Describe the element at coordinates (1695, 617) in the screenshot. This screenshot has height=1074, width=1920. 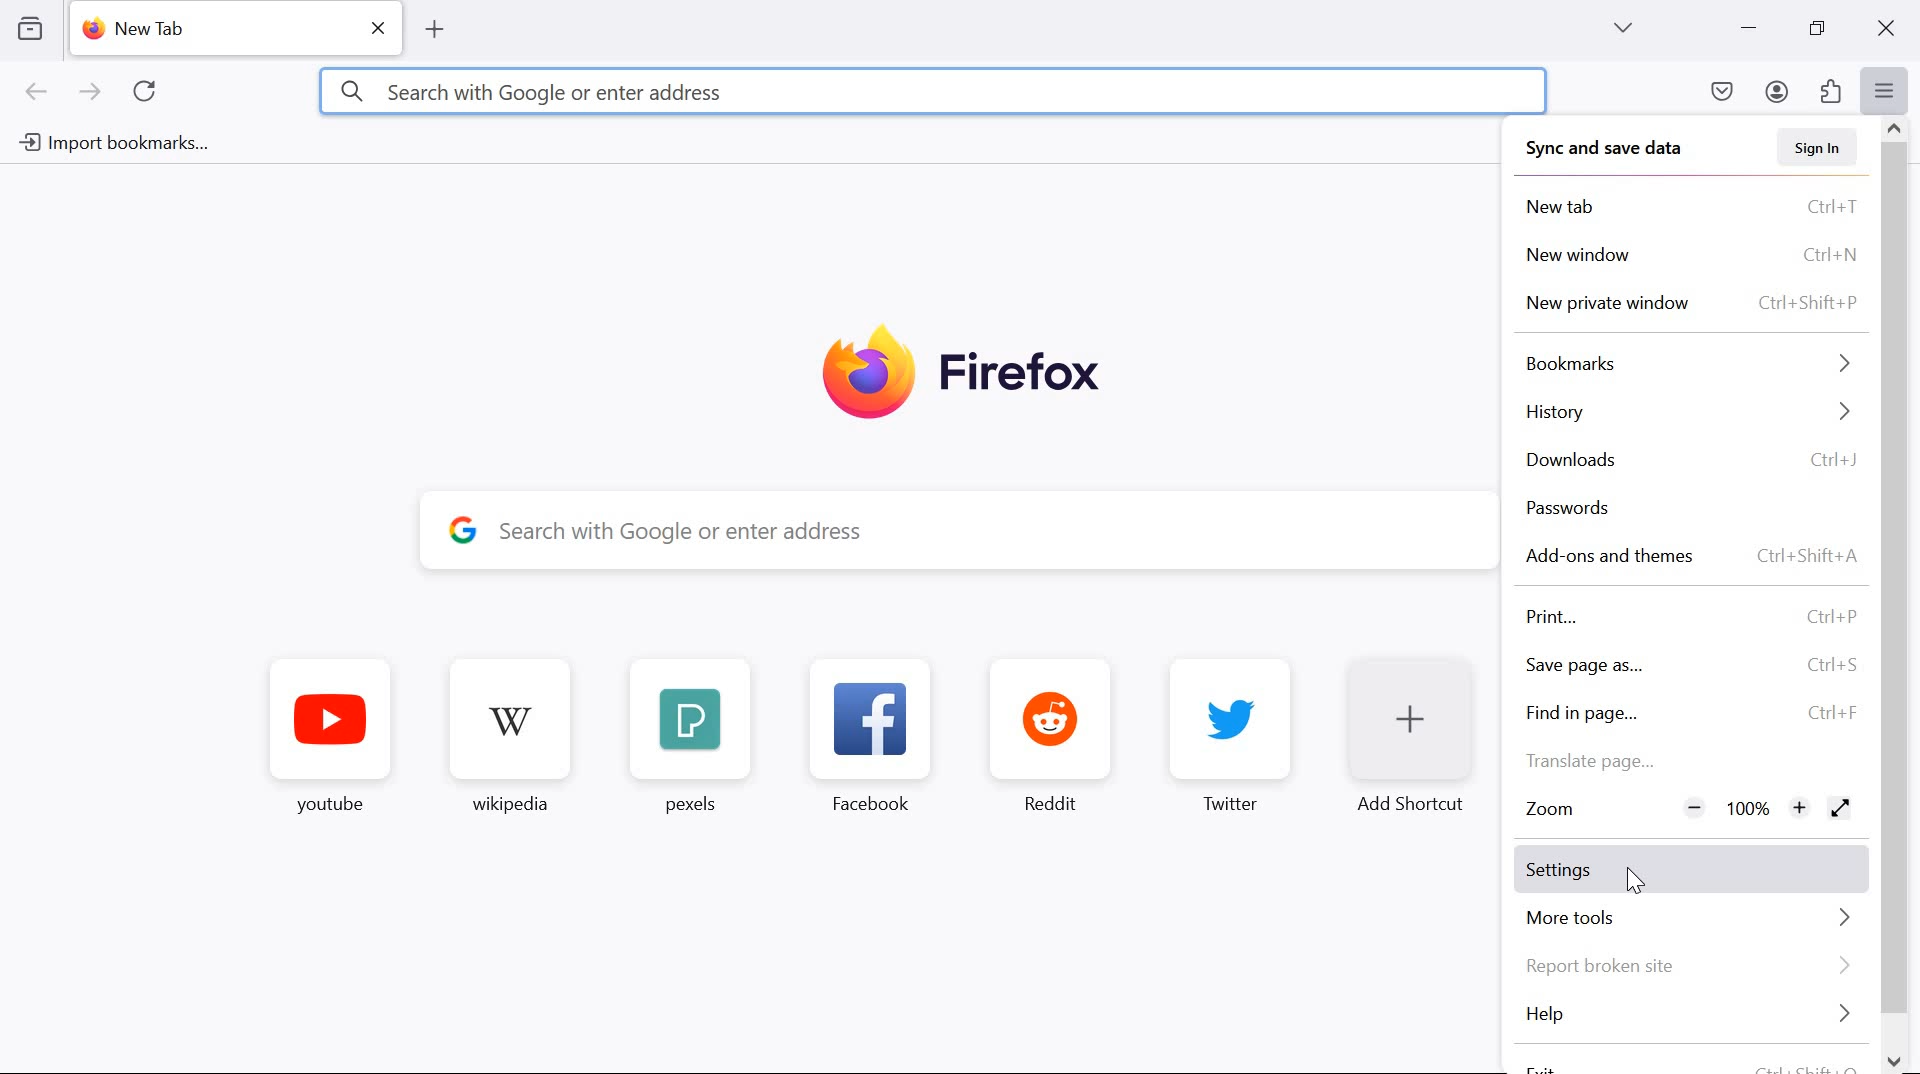
I see `print` at that location.